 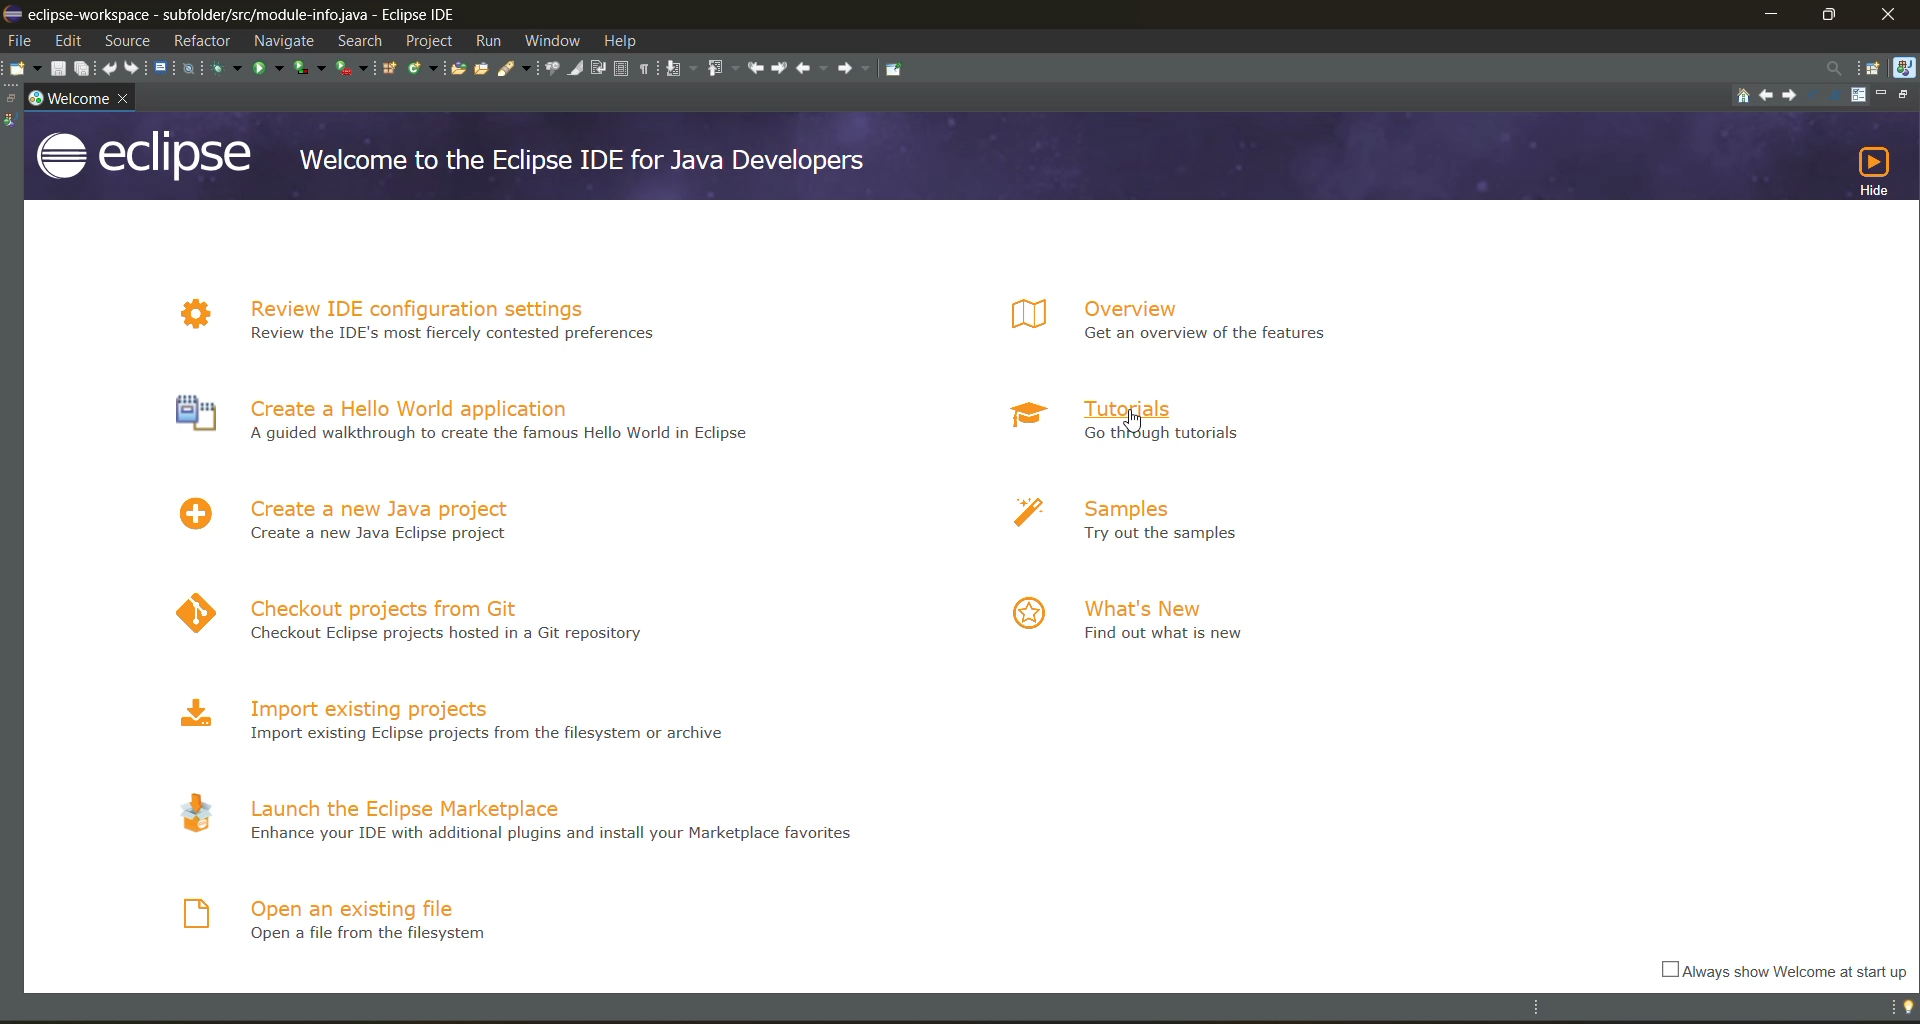 I want to click on cursor, so click(x=1137, y=421).